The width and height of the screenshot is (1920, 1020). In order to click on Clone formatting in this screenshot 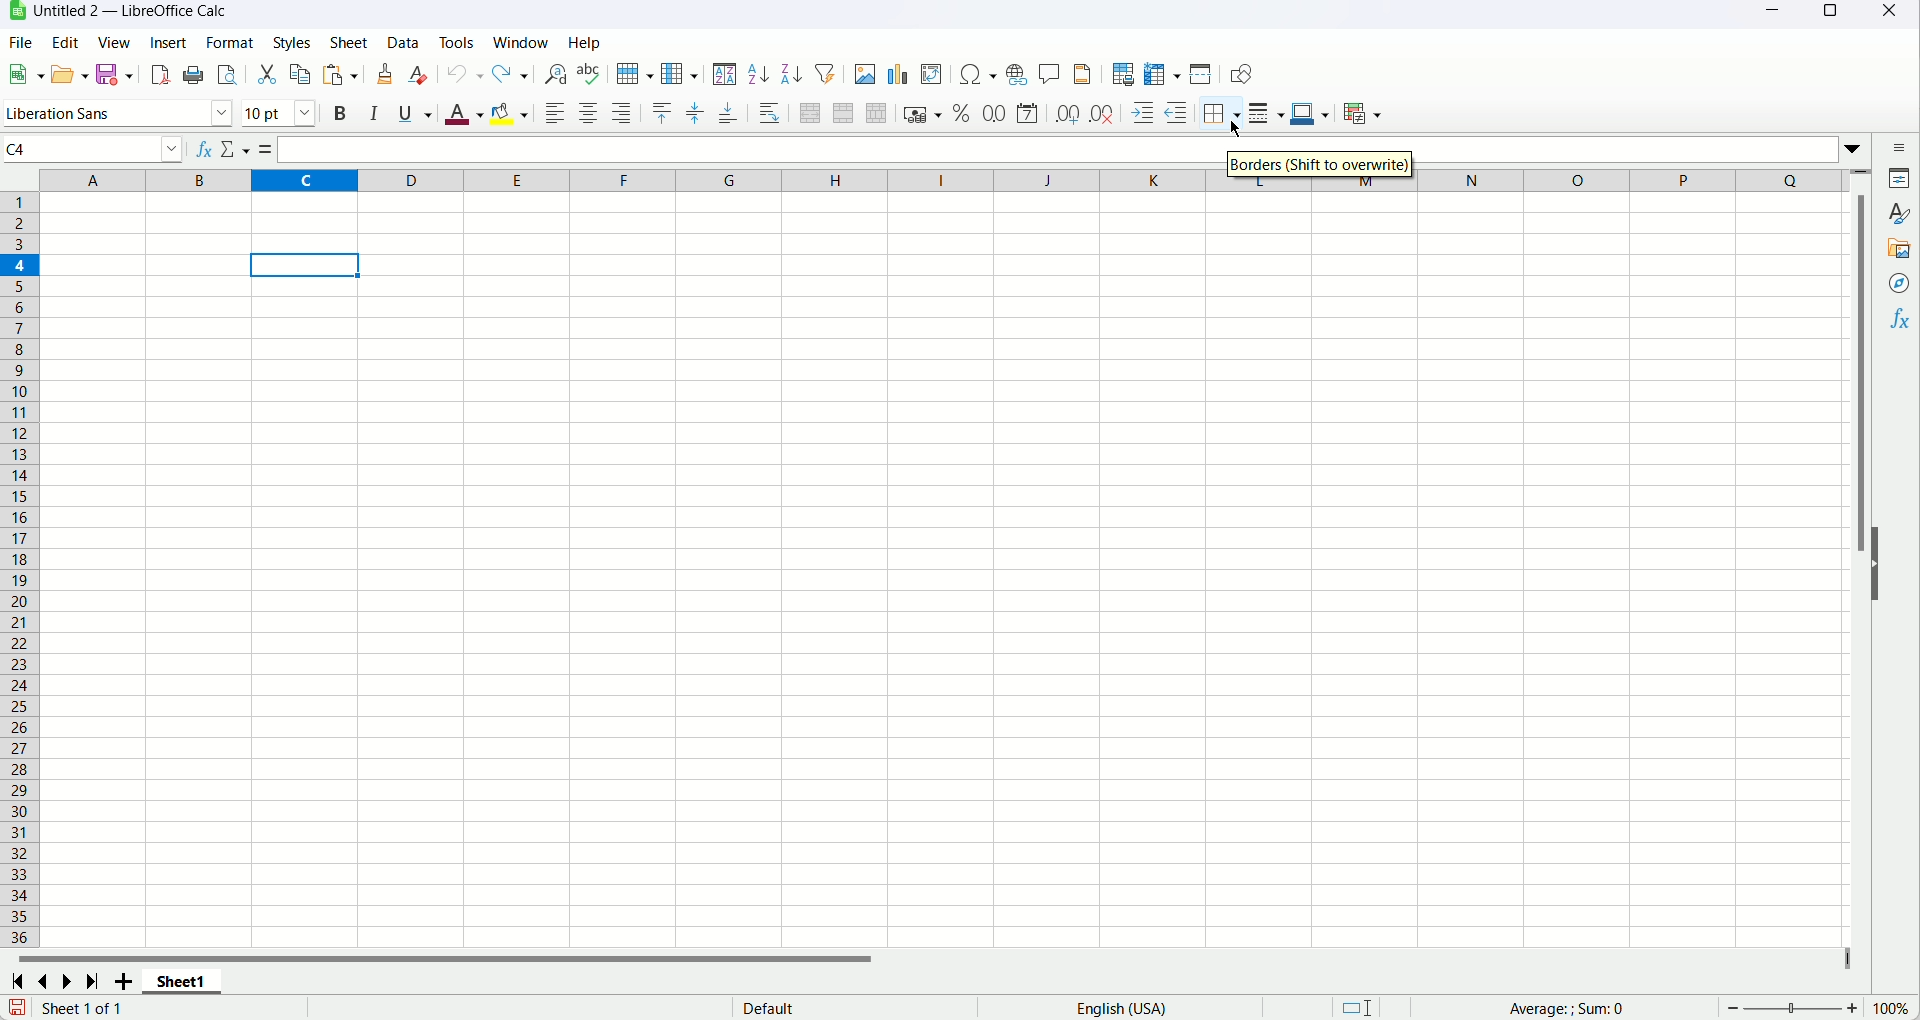, I will do `click(384, 74)`.